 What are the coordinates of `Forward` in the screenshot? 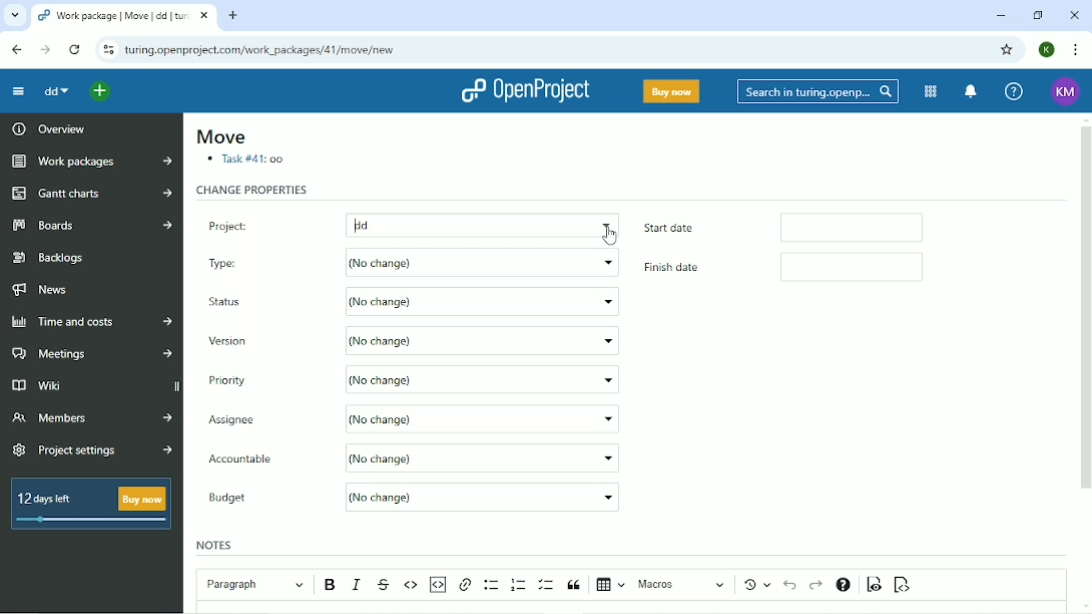 It's located at (45, 50).